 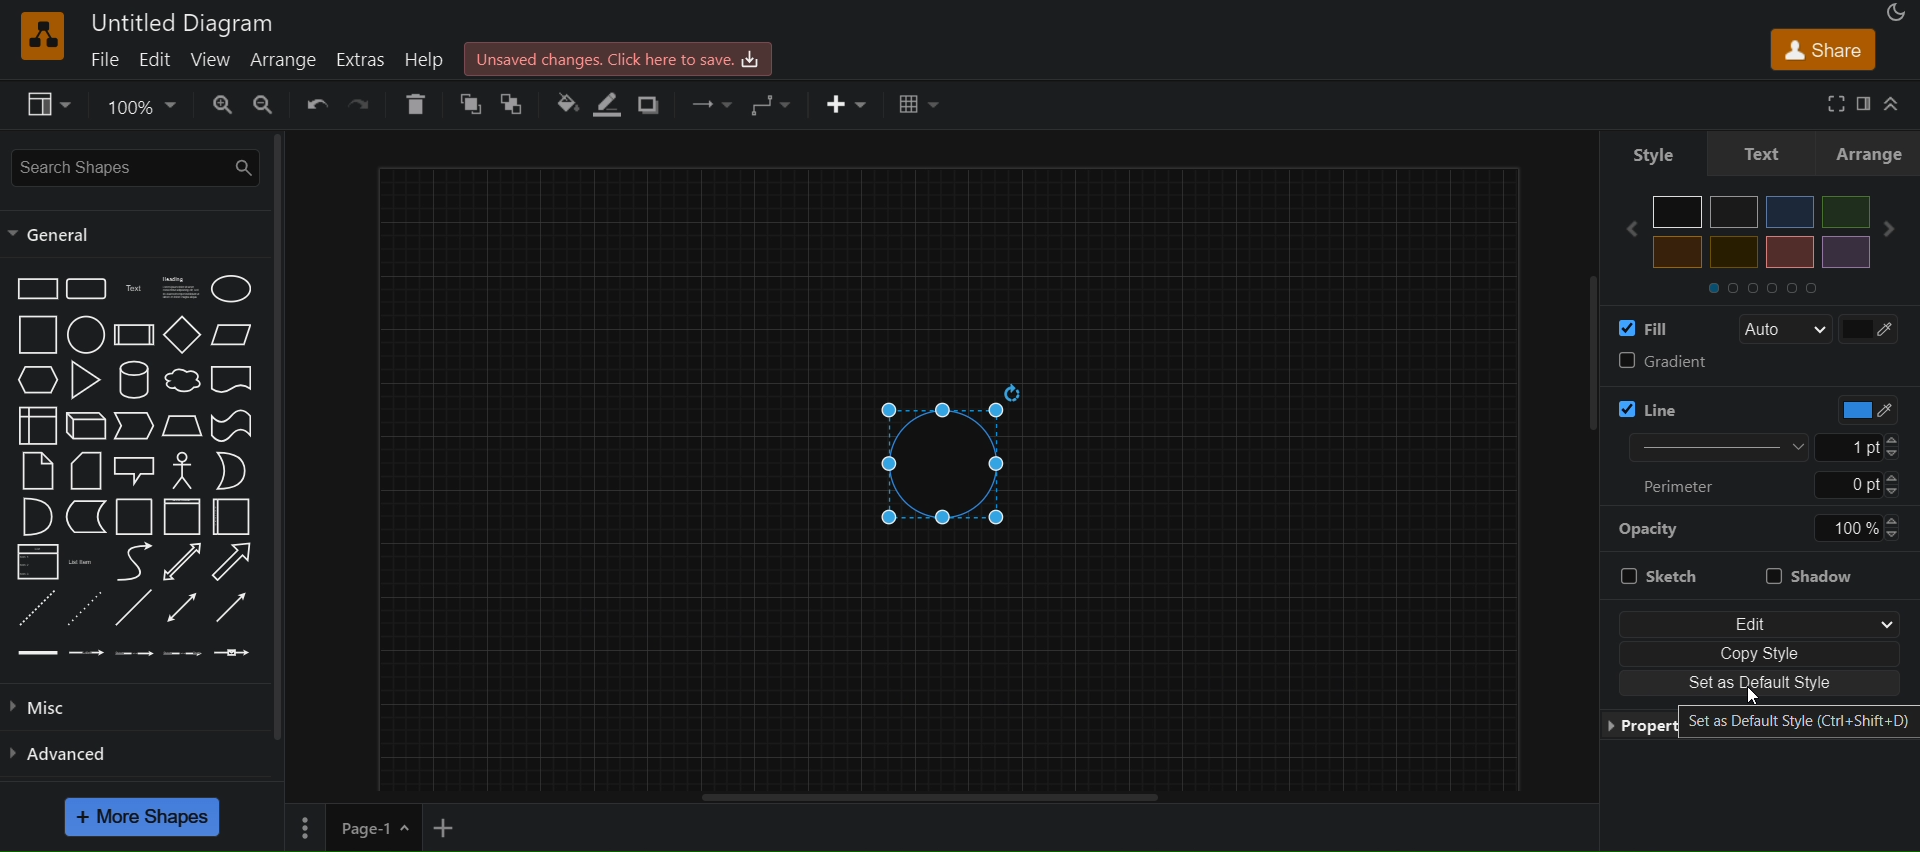 I want to click on shadow, so click(x=654, y=103).